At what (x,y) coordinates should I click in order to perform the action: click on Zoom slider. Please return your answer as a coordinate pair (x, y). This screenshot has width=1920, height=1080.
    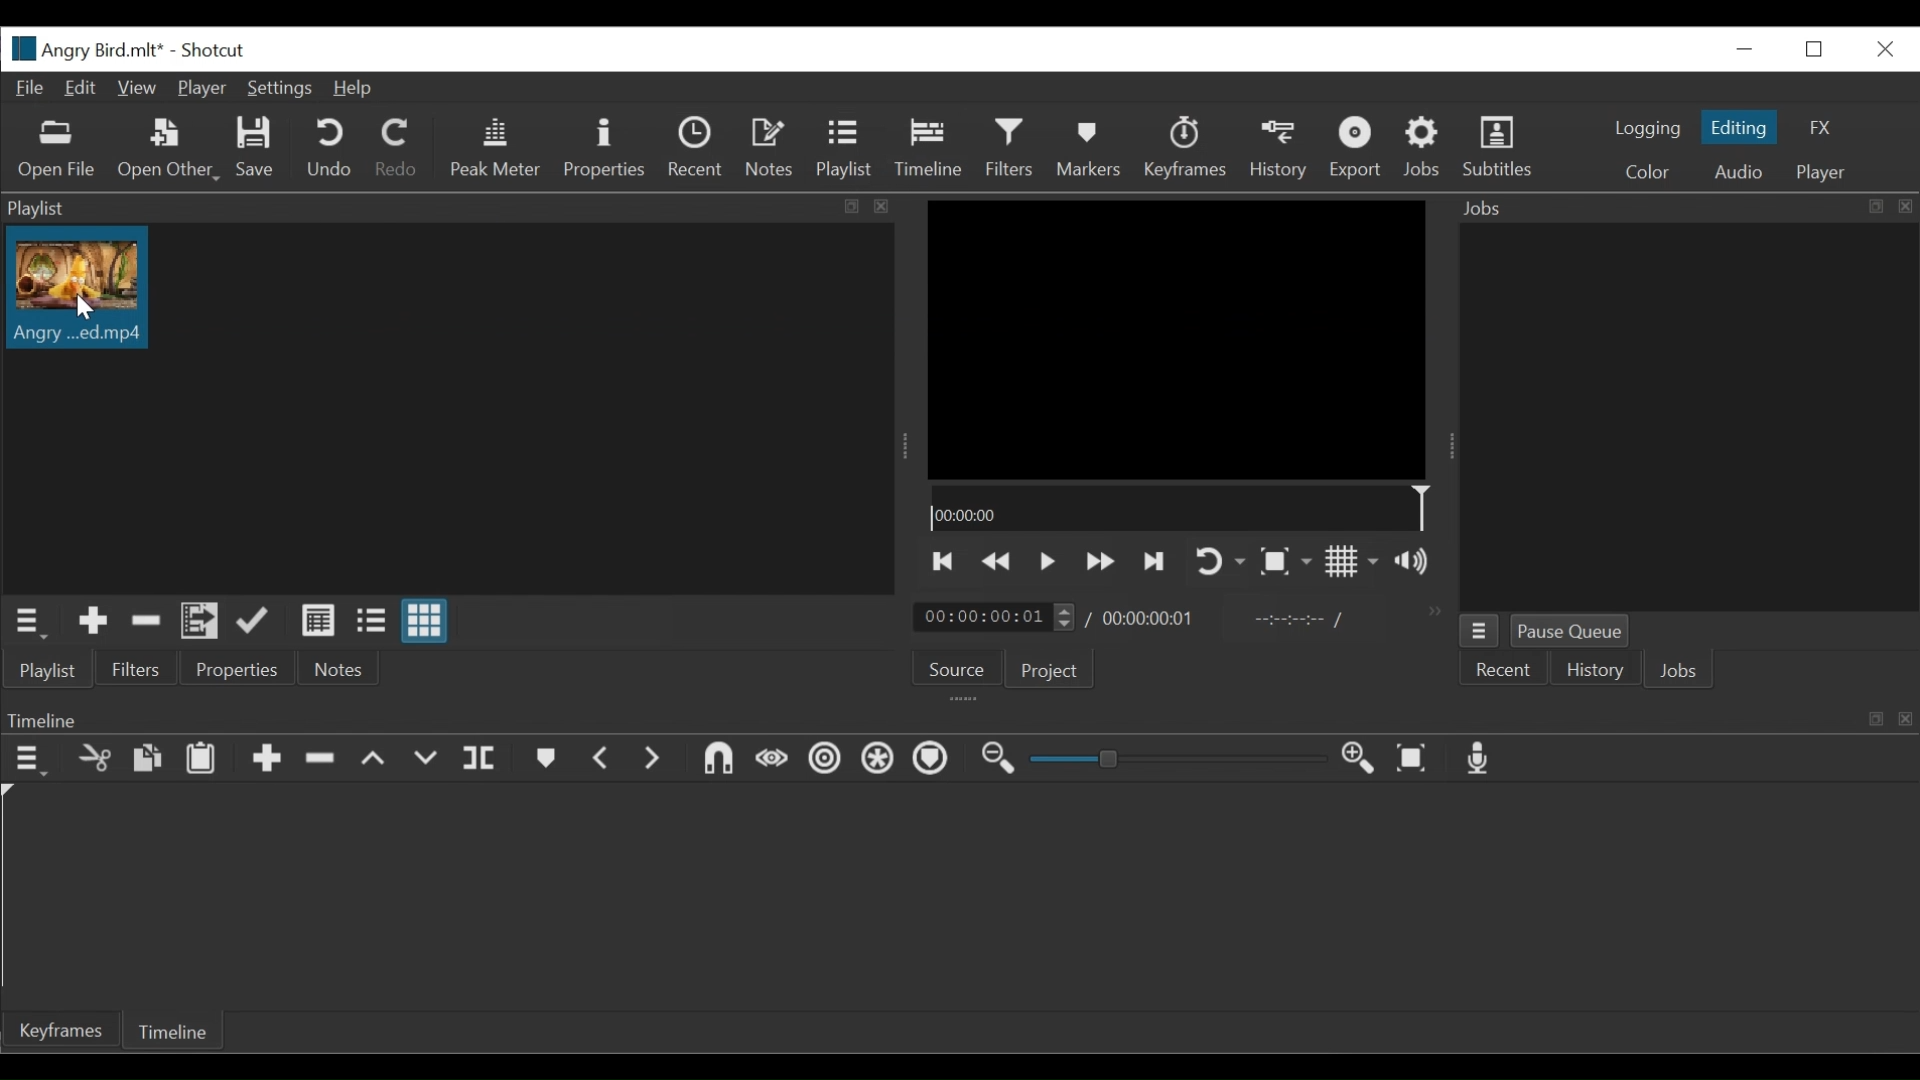
    Looking at the image, I should click on (1172, 761).